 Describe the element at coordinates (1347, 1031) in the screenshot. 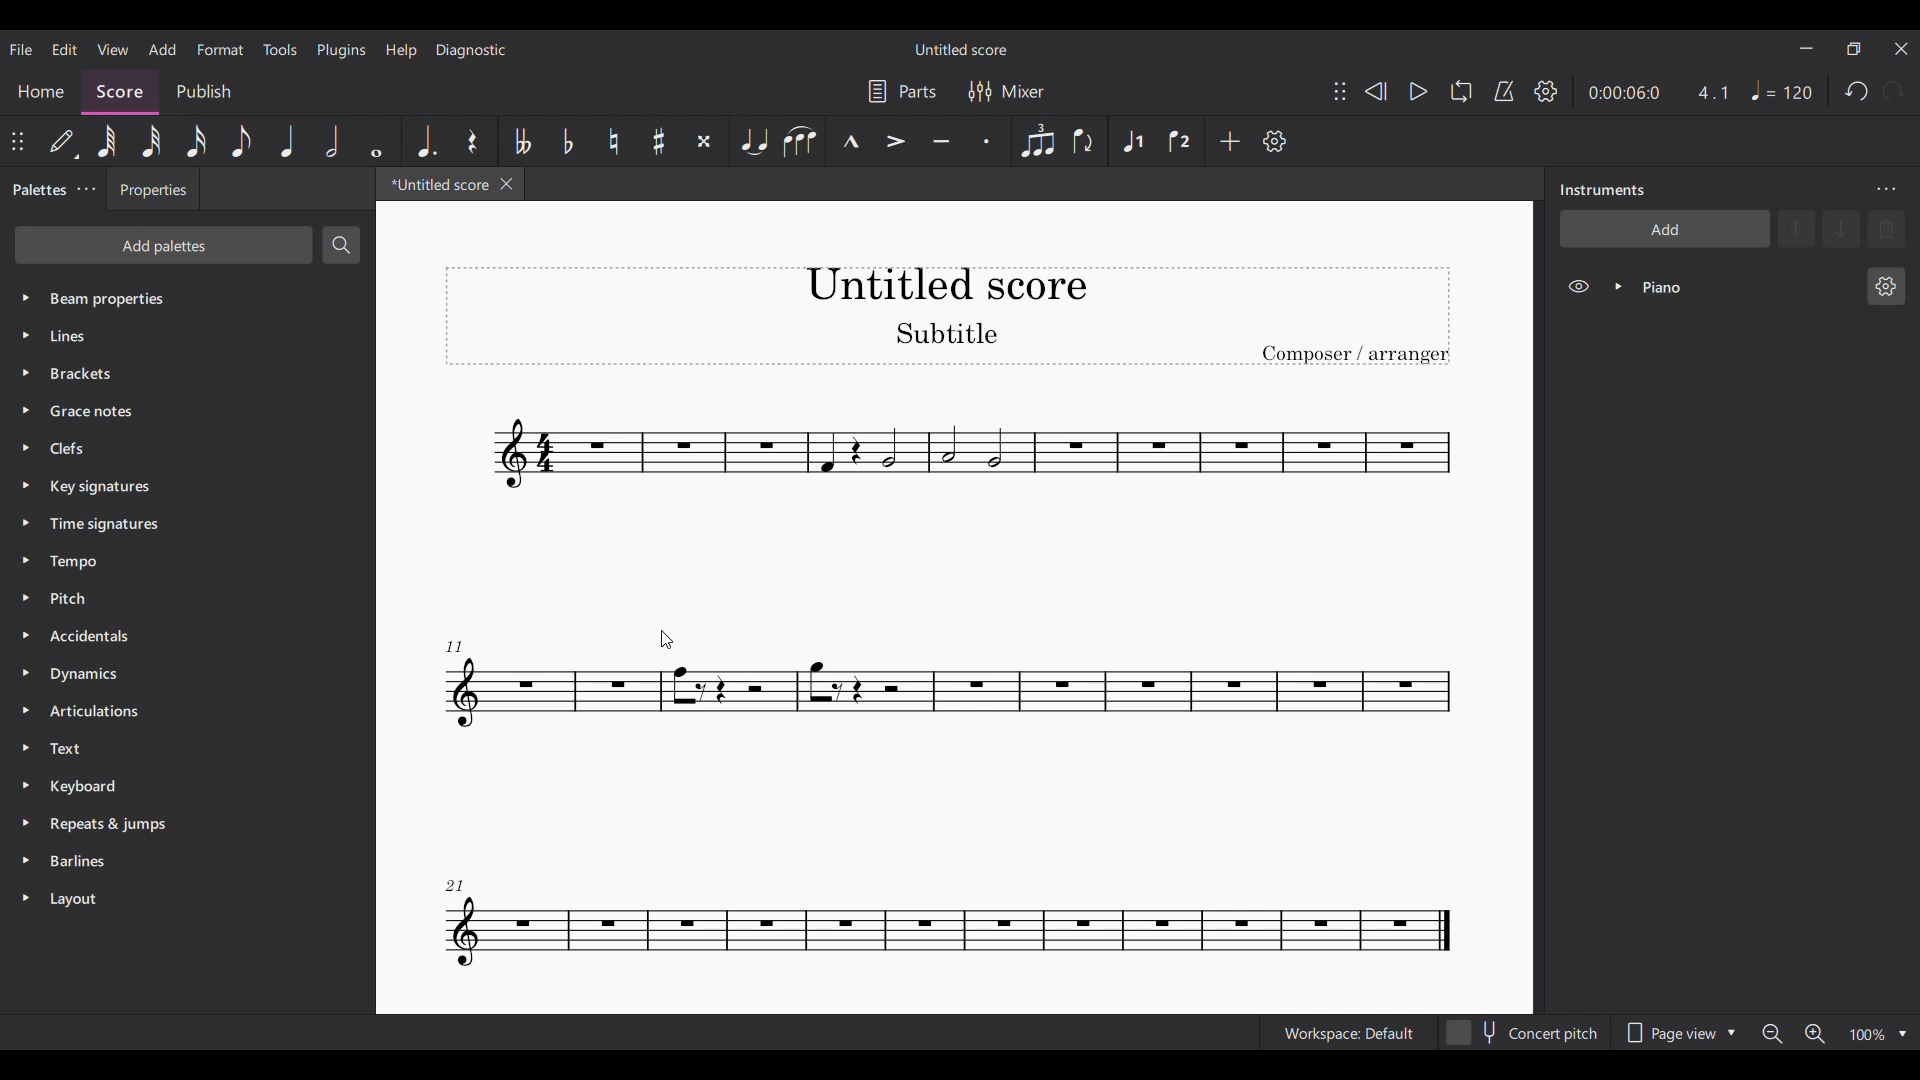

I see `Workspace default` at that location.